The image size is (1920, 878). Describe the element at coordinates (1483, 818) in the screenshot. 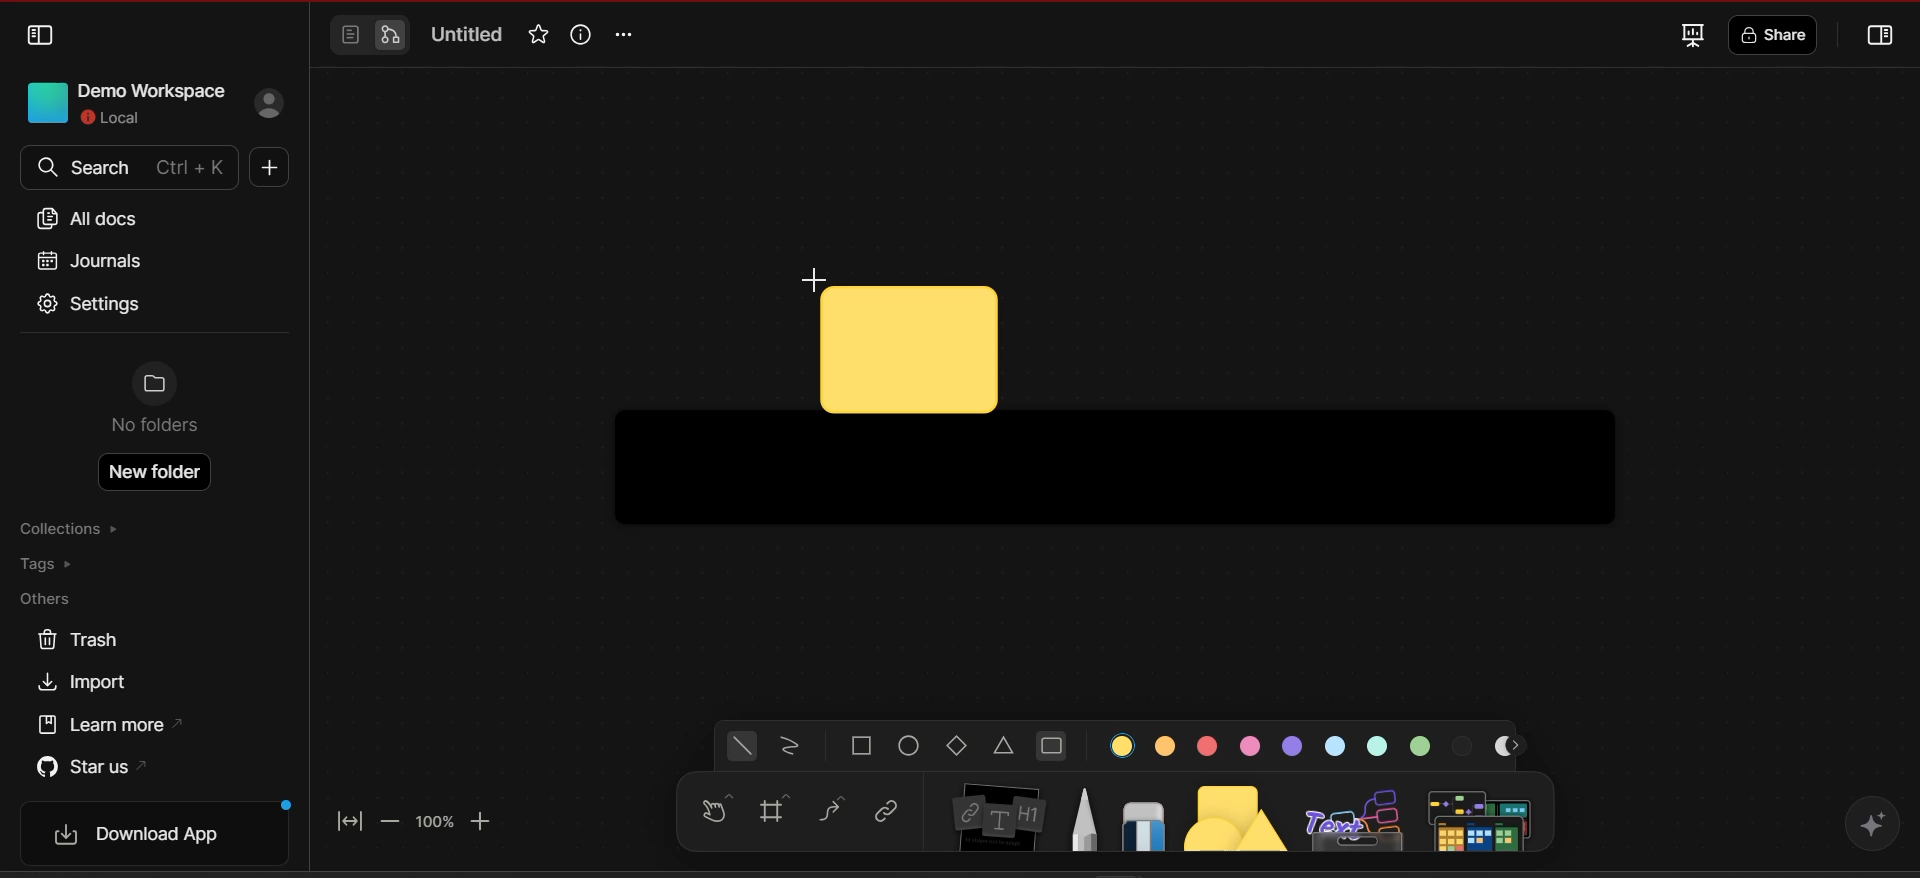

I see `additional tools` at that location.